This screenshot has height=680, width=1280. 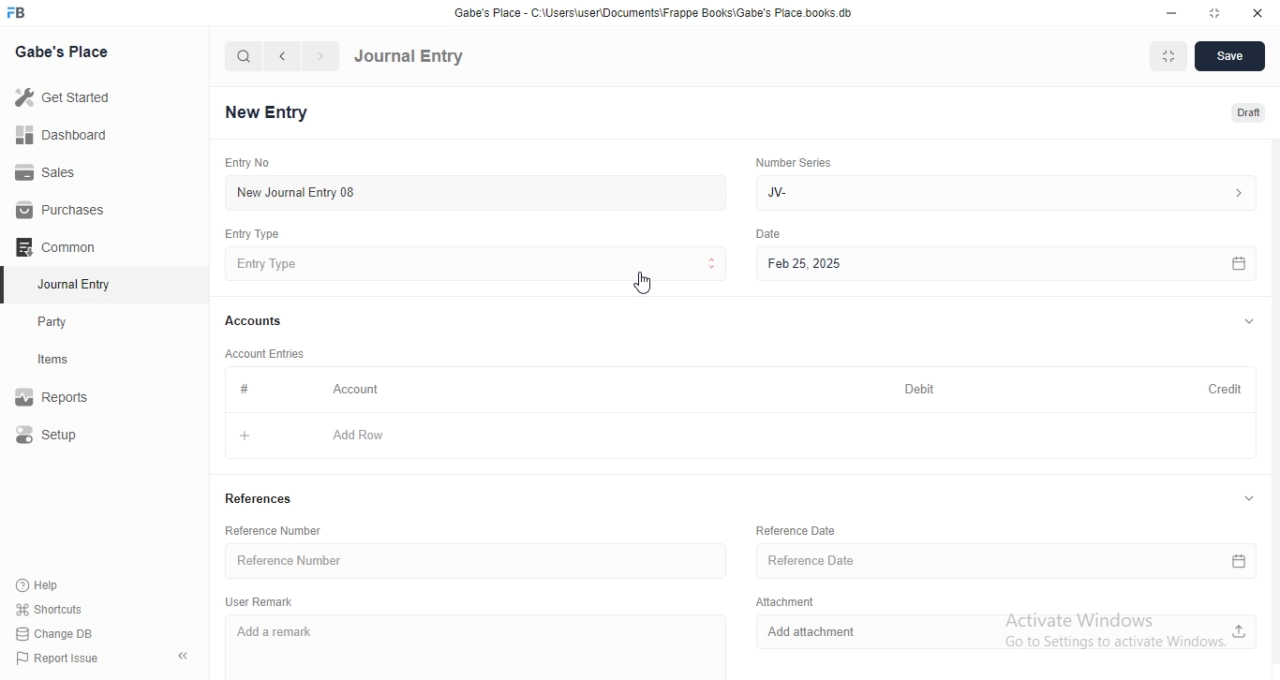 What do you see at coordinates (243, 390) in the screenshot?
I see `#` at bounding box center [243, 390].